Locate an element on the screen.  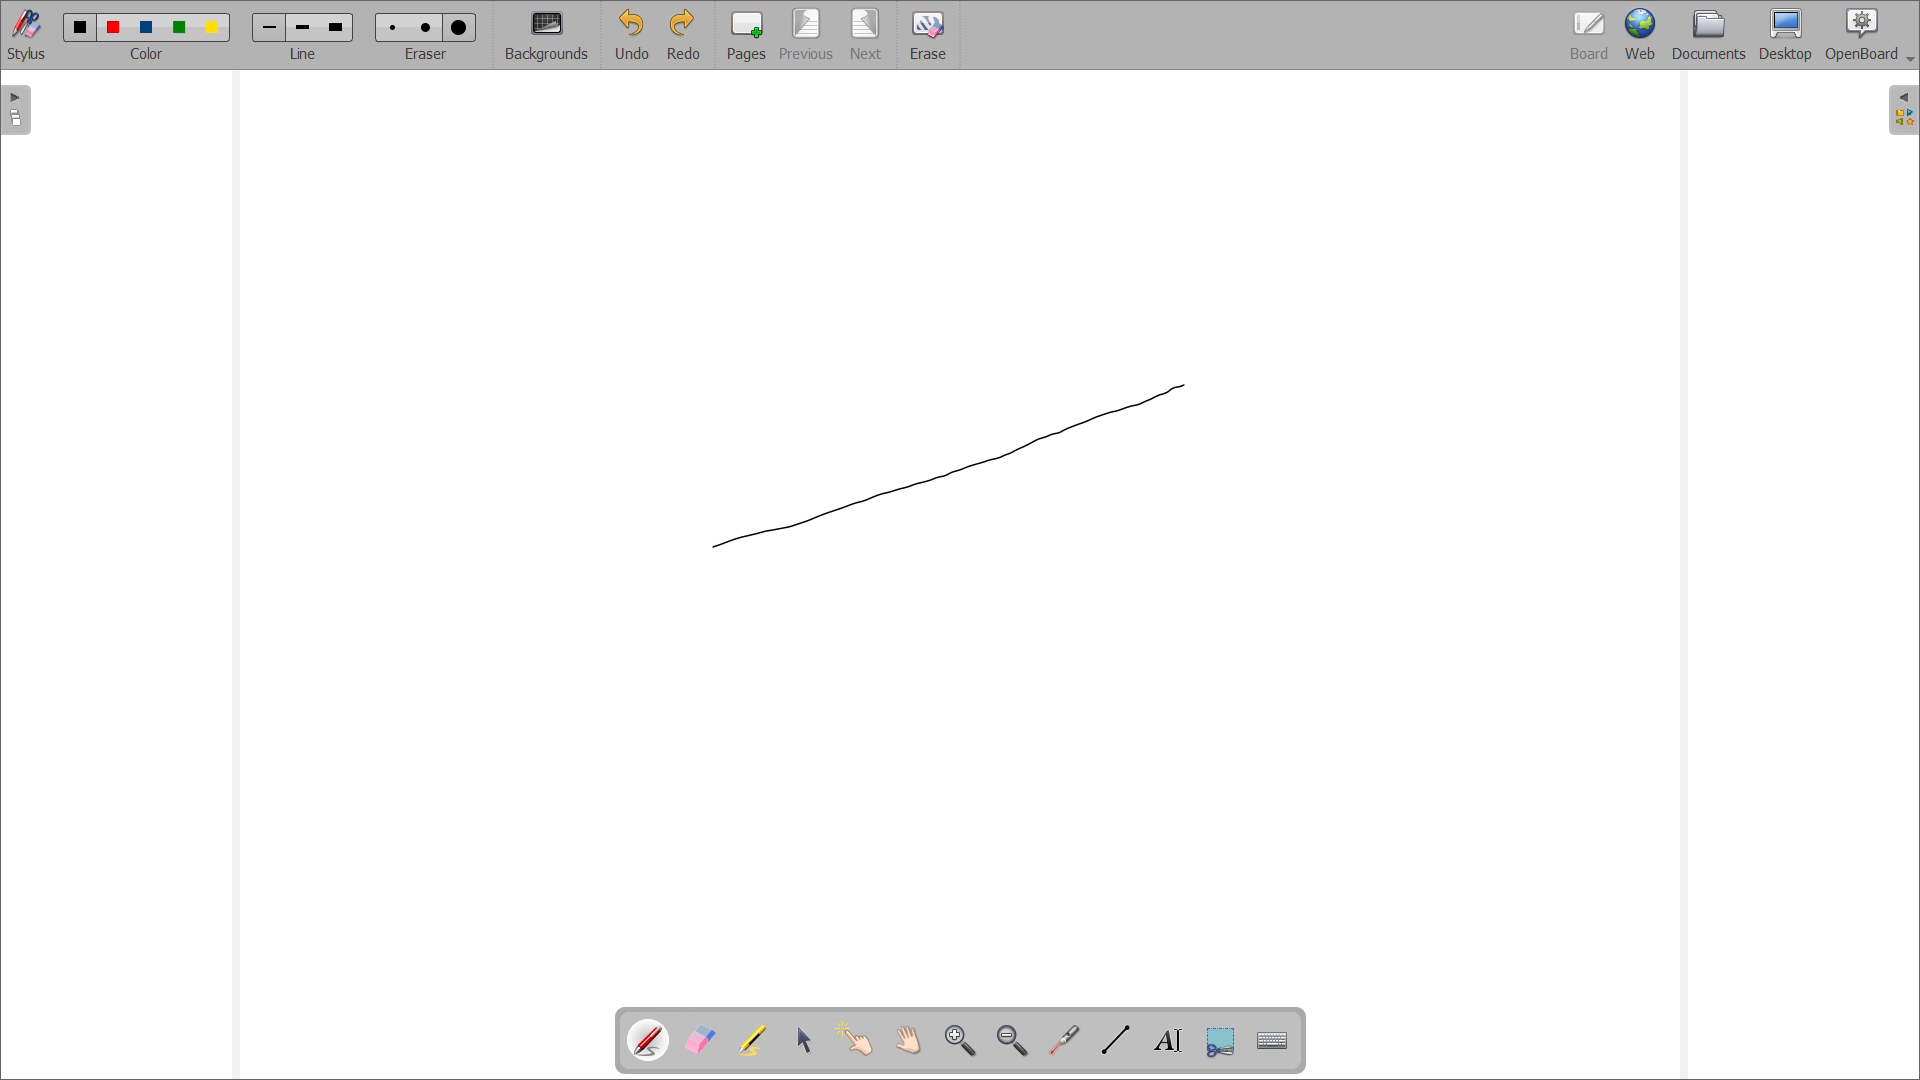
draw text is located at coordinates (1170, 1041).